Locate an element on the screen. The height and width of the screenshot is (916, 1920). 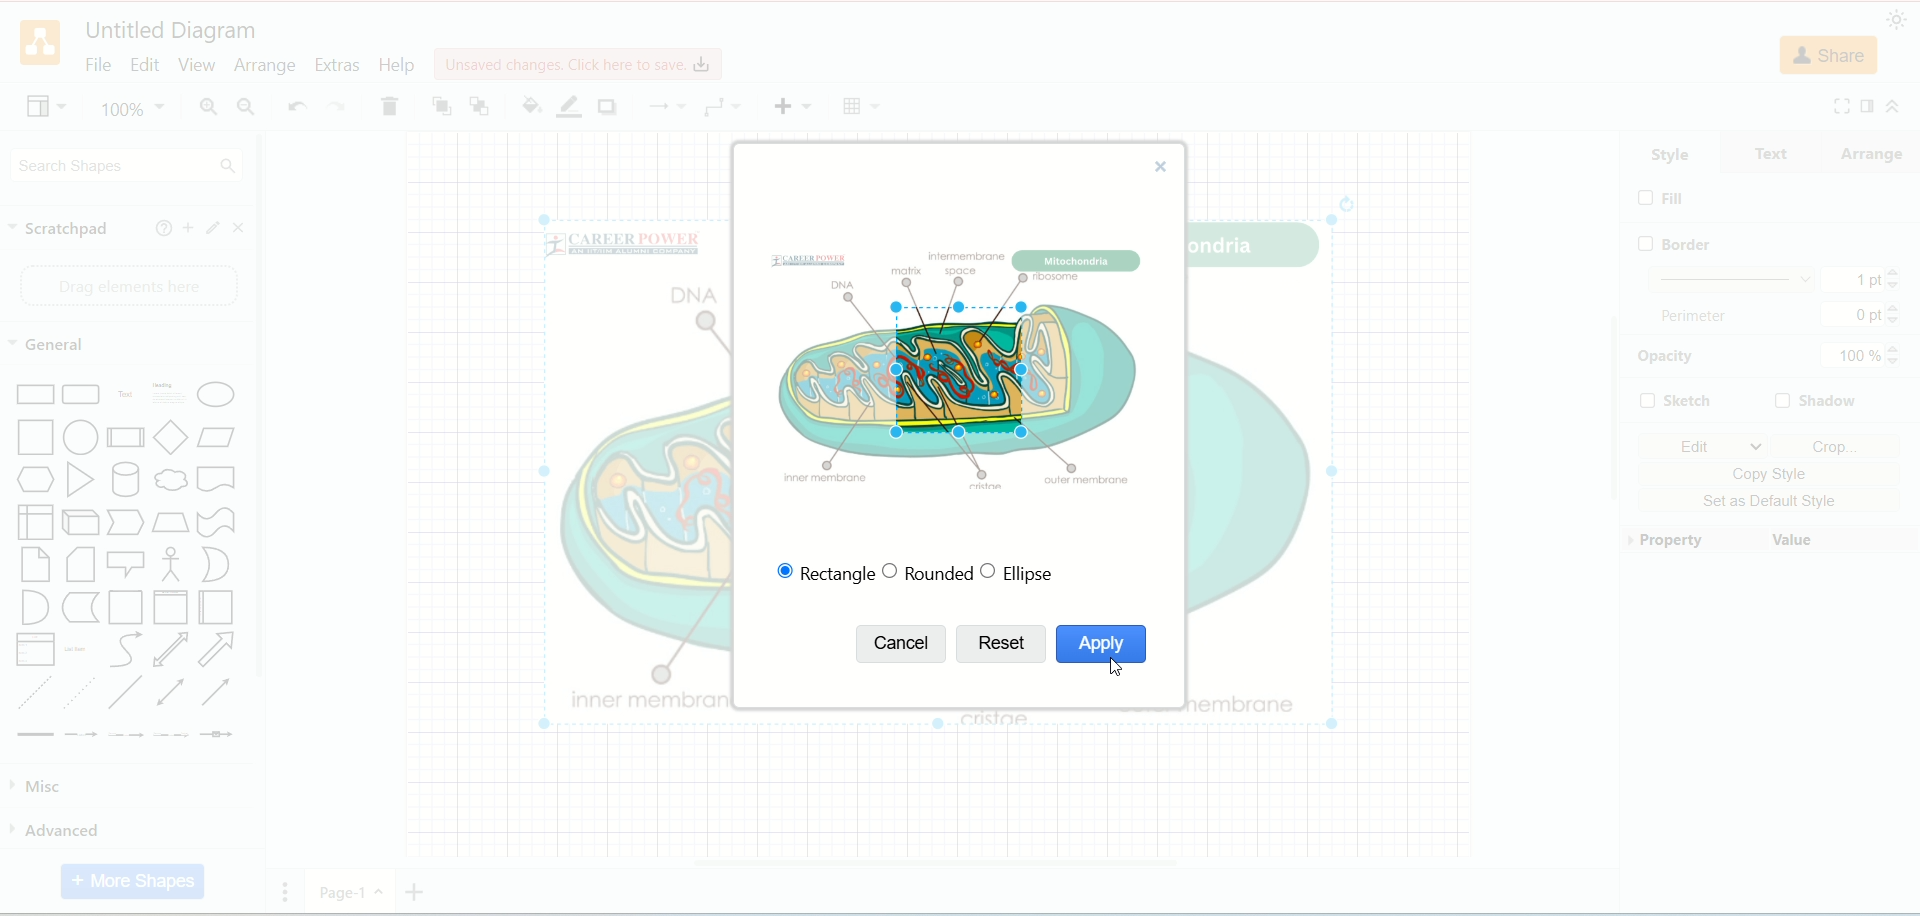
zoom in is located at coordinates (208, 108).